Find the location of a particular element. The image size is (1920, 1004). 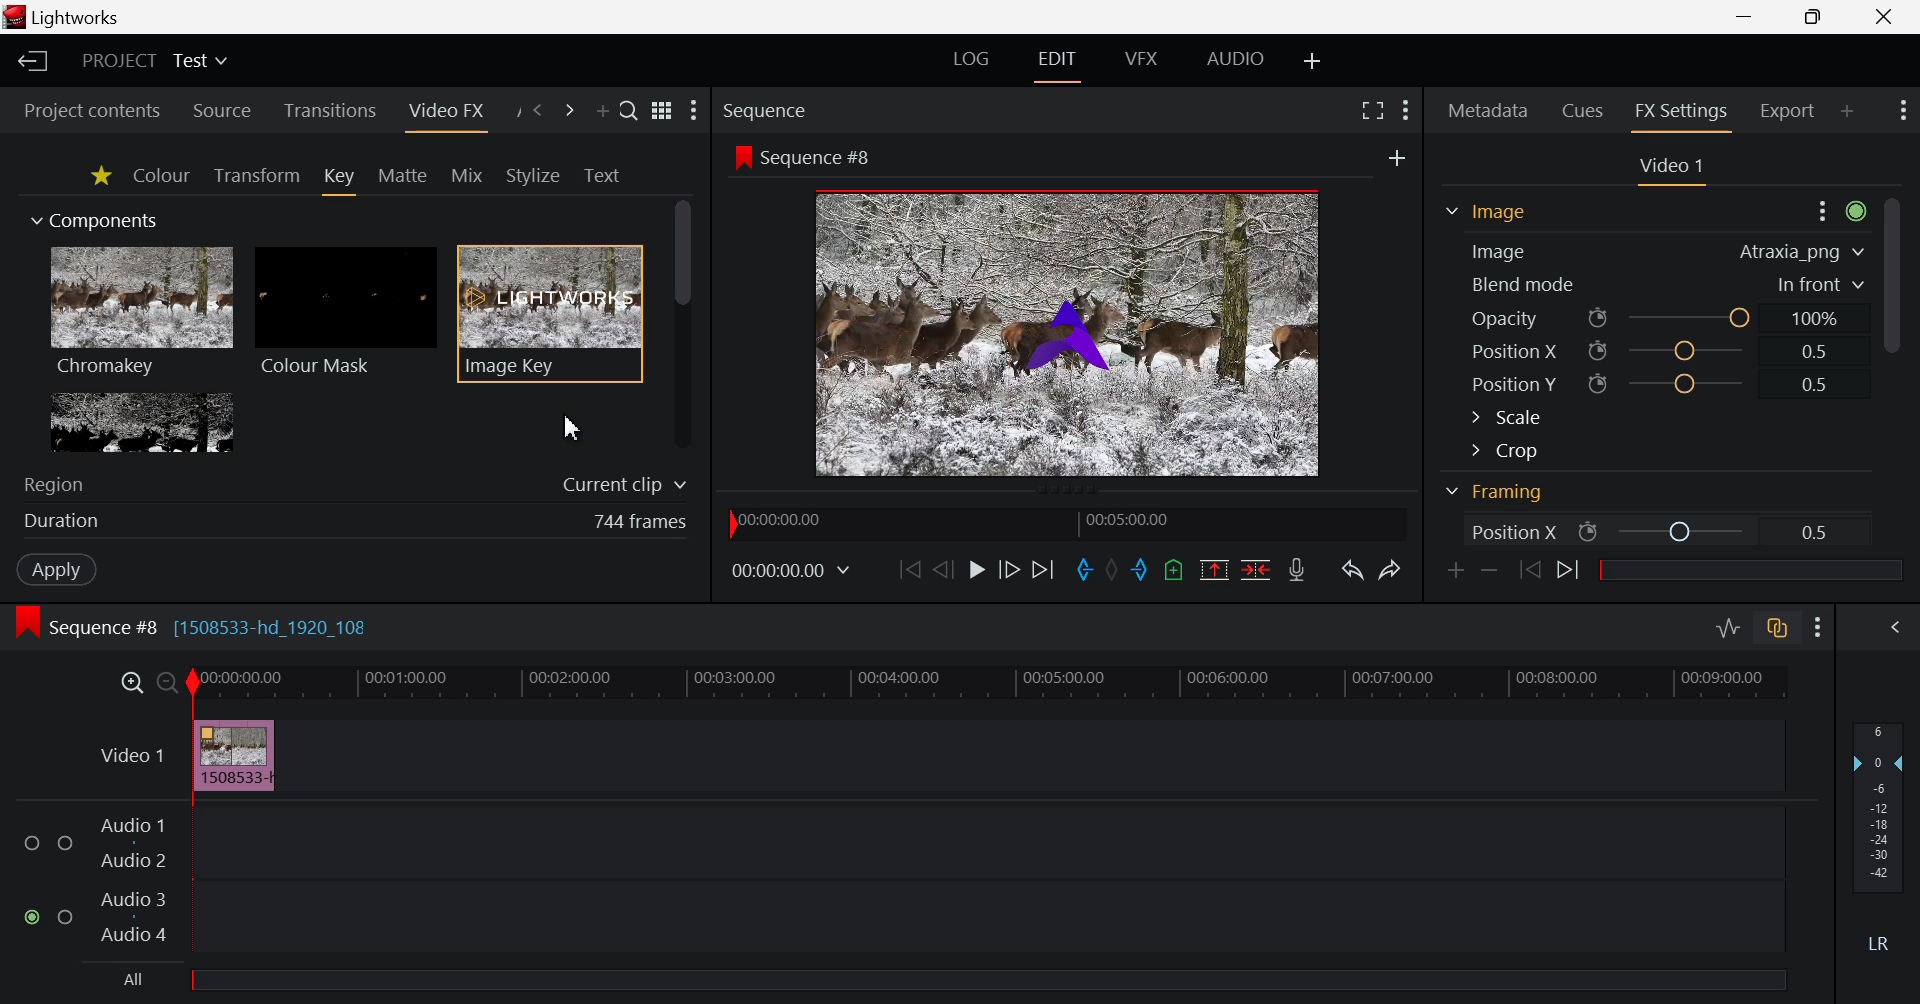

Show Settings is located at coordinates (698, 115).